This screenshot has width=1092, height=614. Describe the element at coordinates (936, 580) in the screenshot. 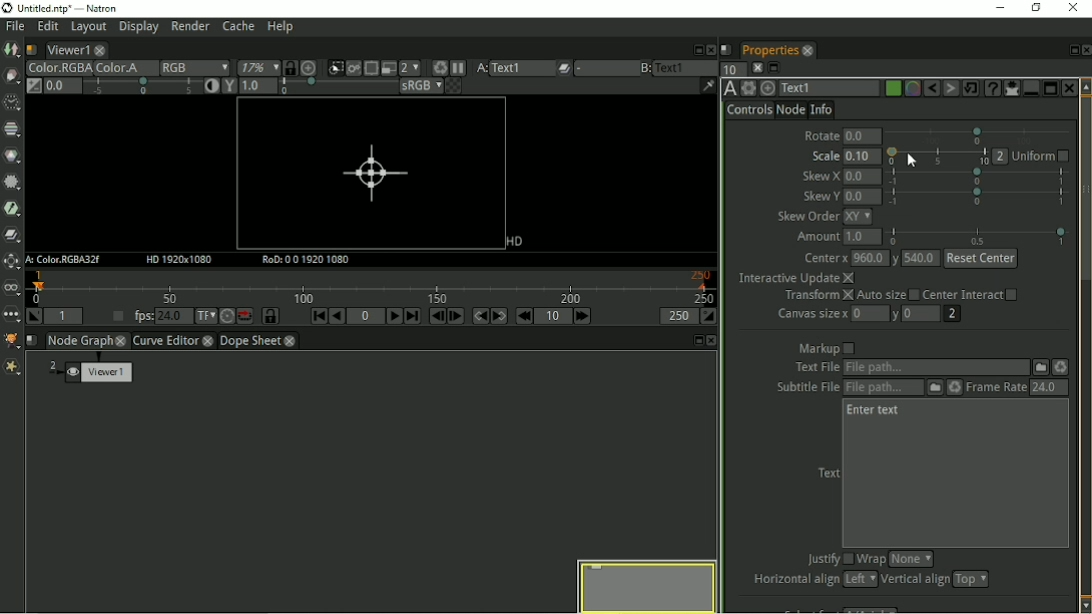

I see `Vertical align` at that location.